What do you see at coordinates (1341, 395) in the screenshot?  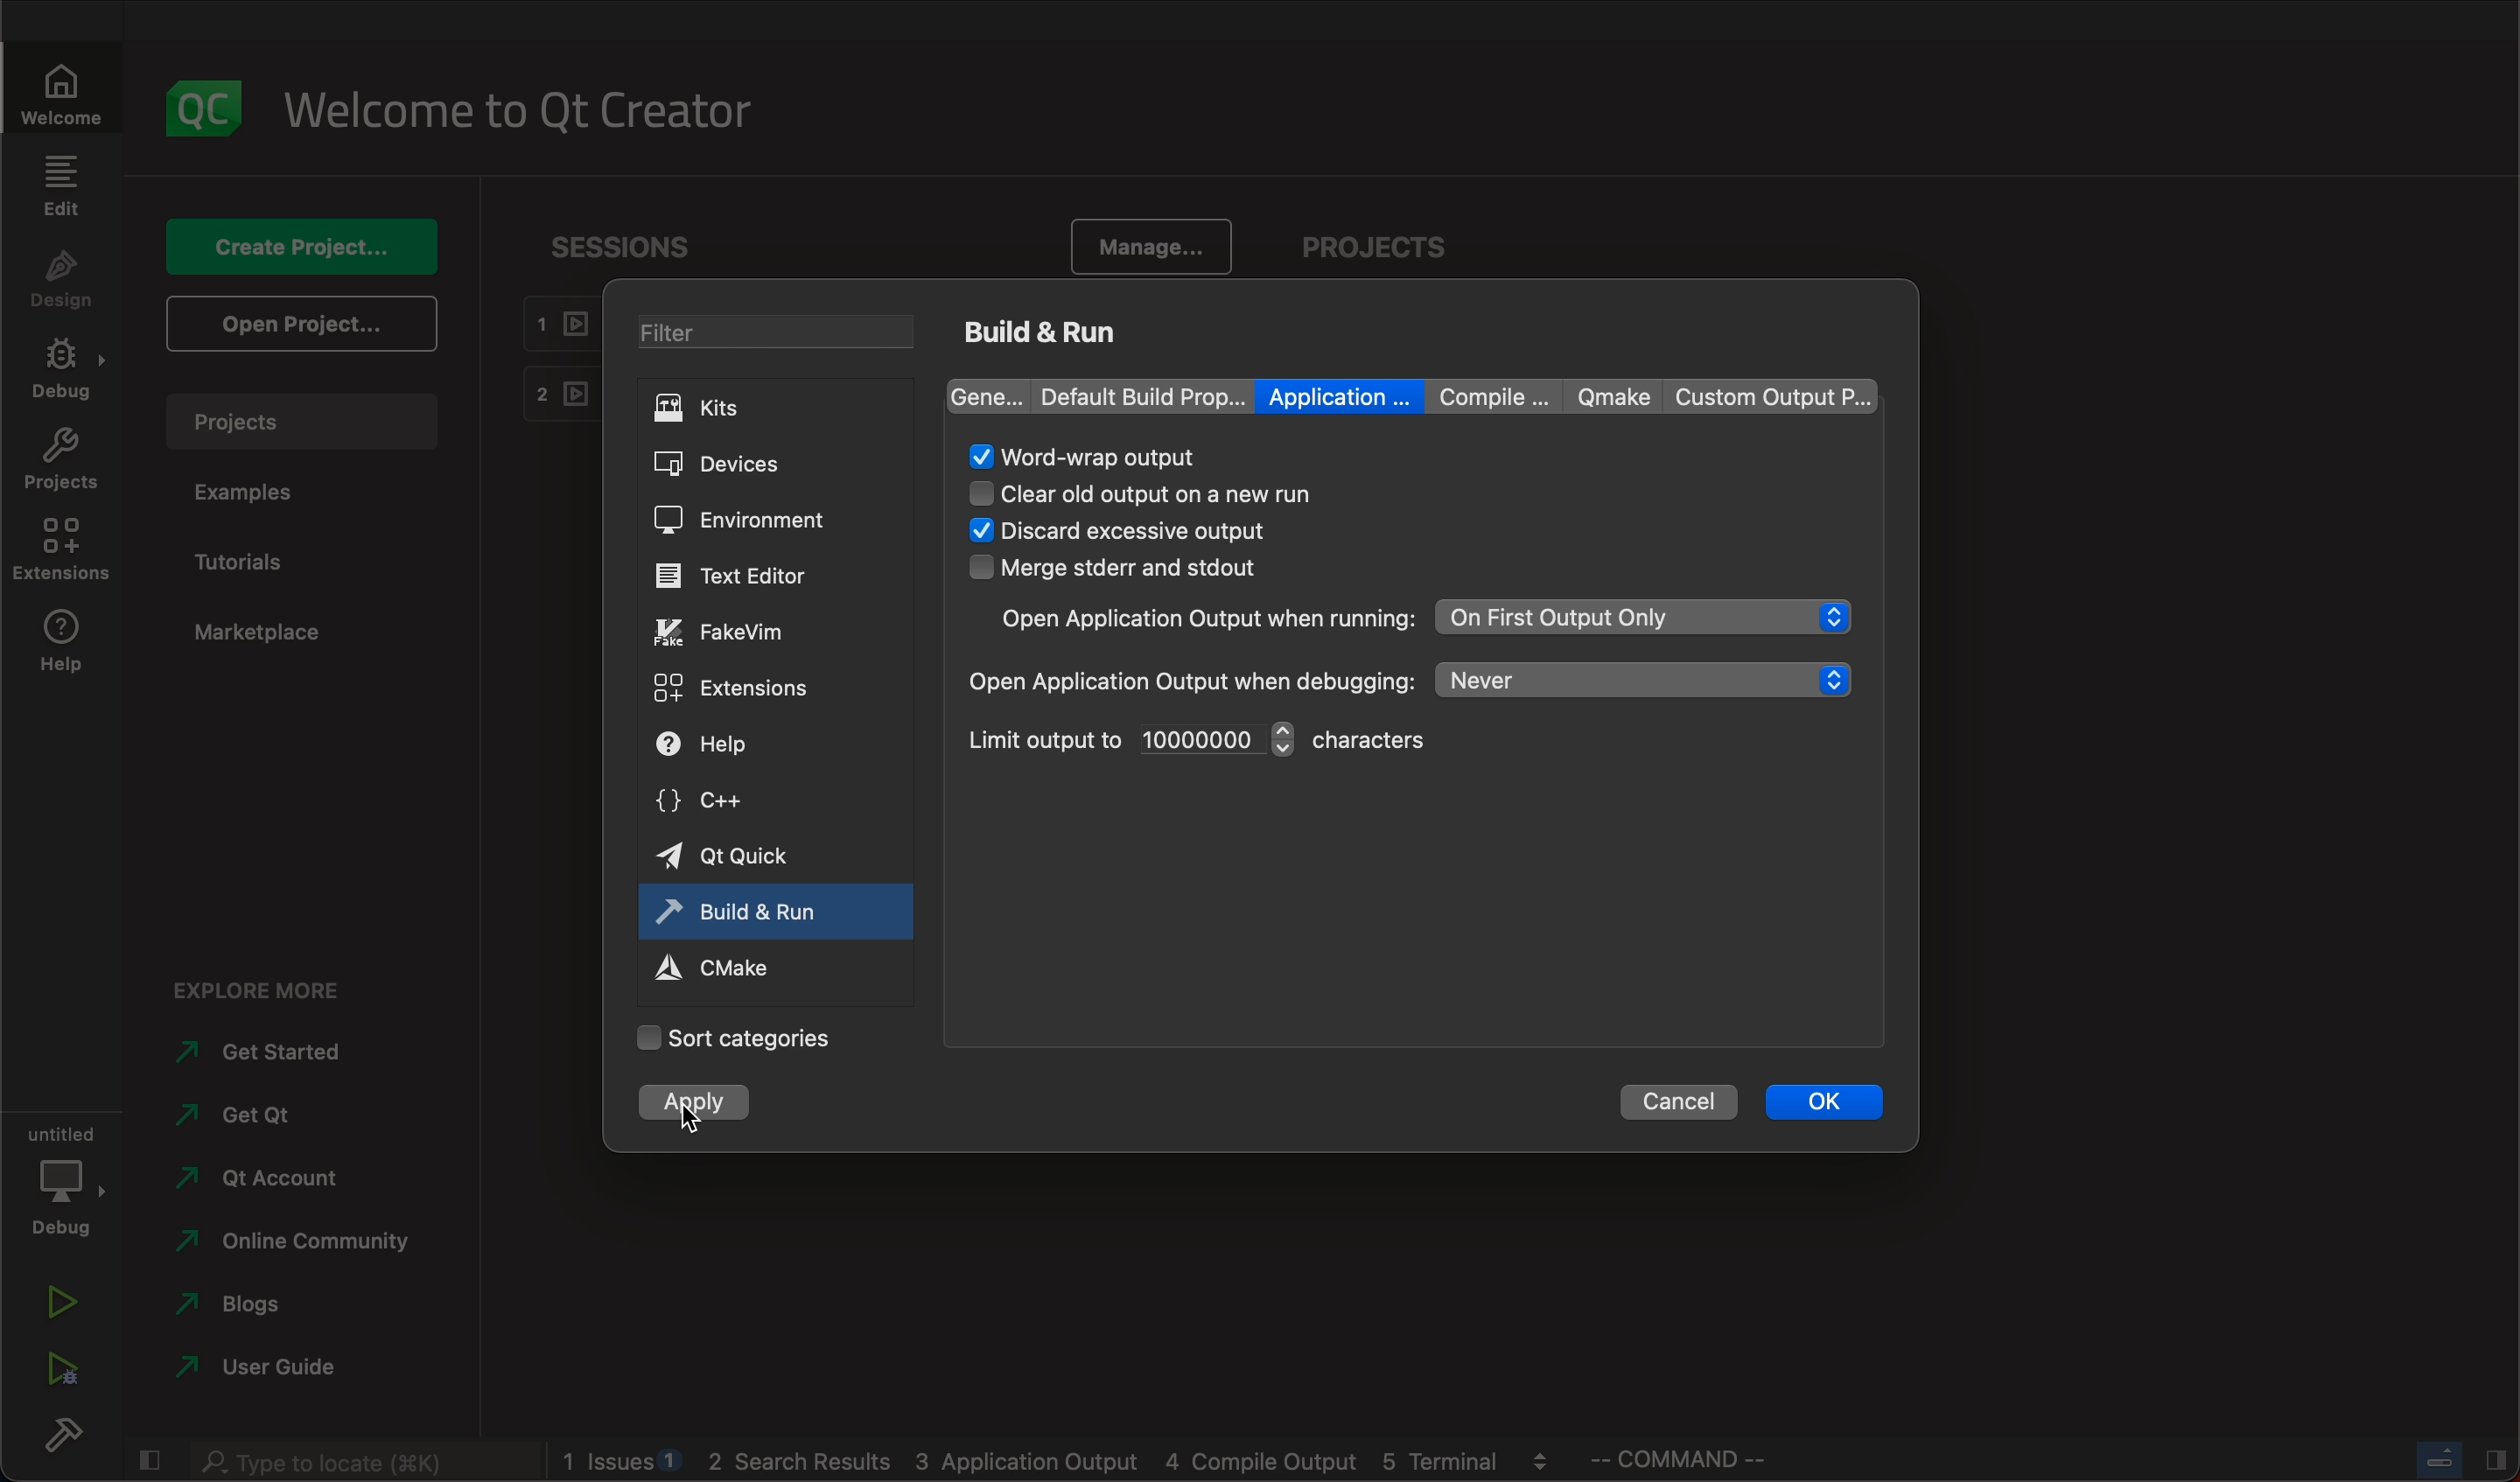 I see `application` at bounding box center [1341, 395].